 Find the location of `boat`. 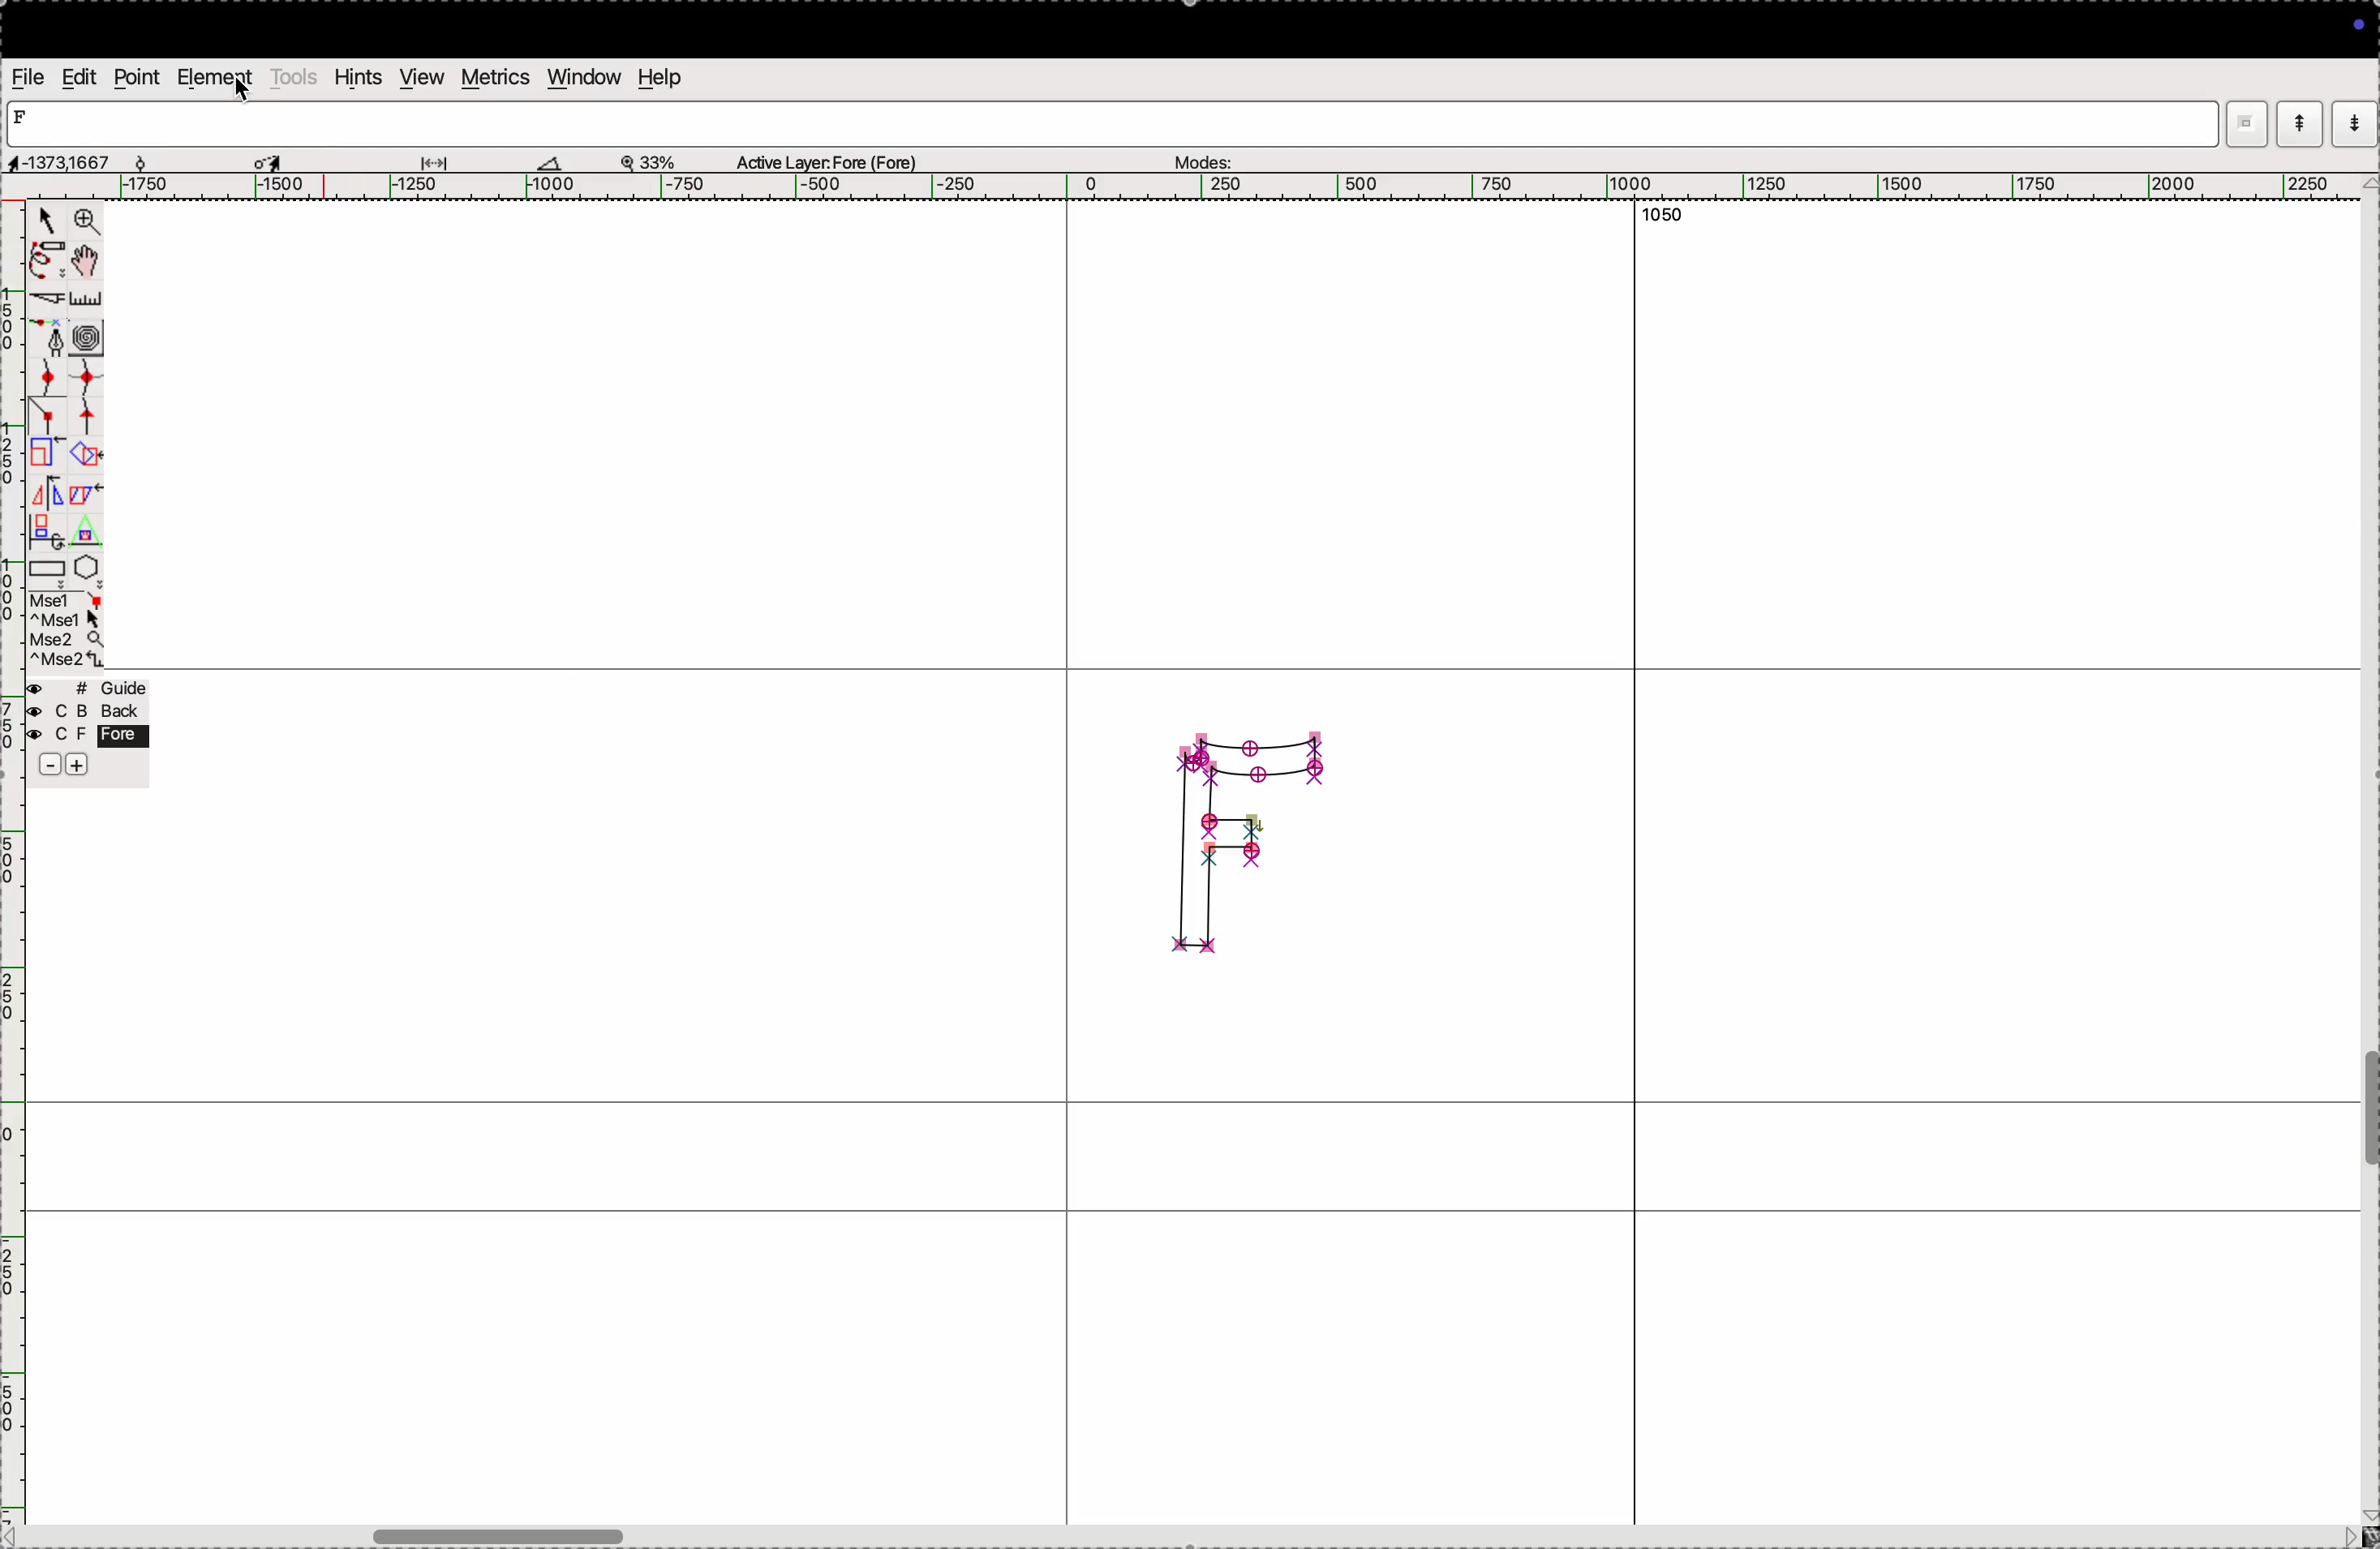

boat is located at coordinates (558, 162).